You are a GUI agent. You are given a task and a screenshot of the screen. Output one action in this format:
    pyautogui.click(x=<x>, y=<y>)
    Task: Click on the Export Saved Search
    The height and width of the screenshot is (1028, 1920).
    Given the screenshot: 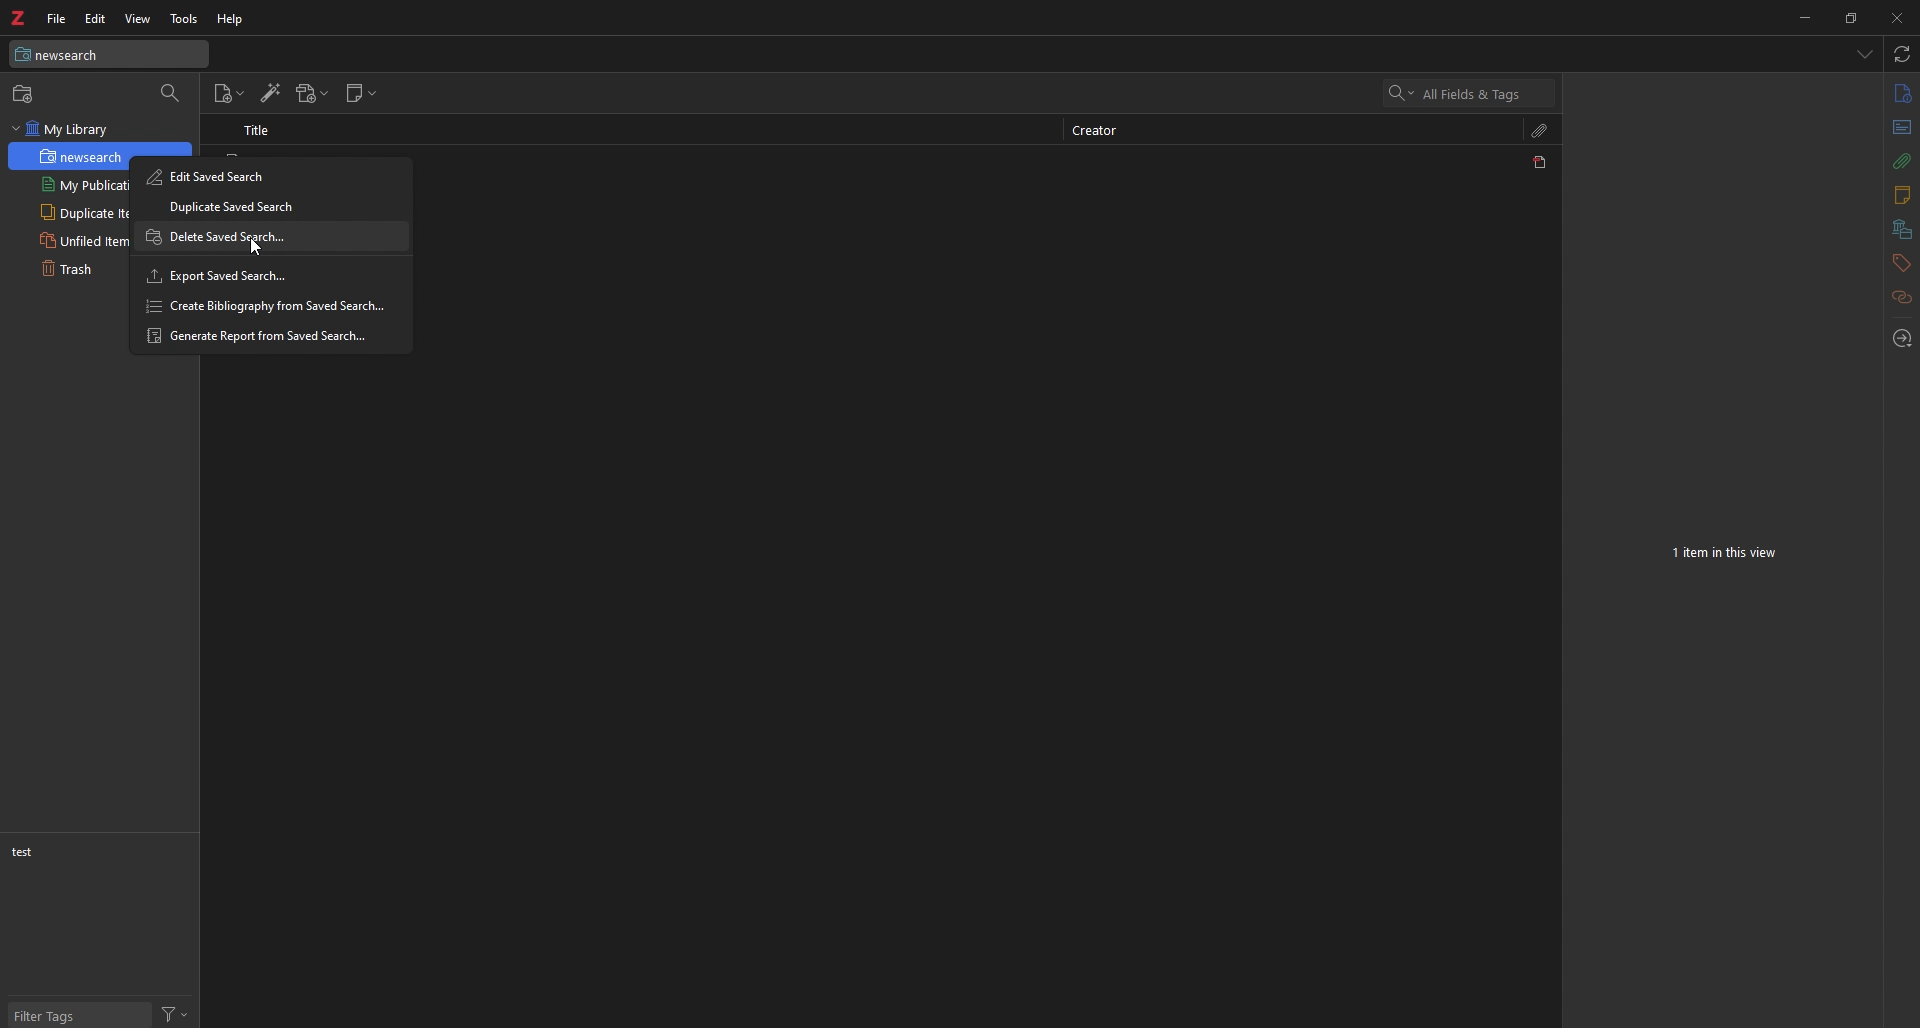 What is the action you would take?
    pyautogui.click(x=220, y=276)
    